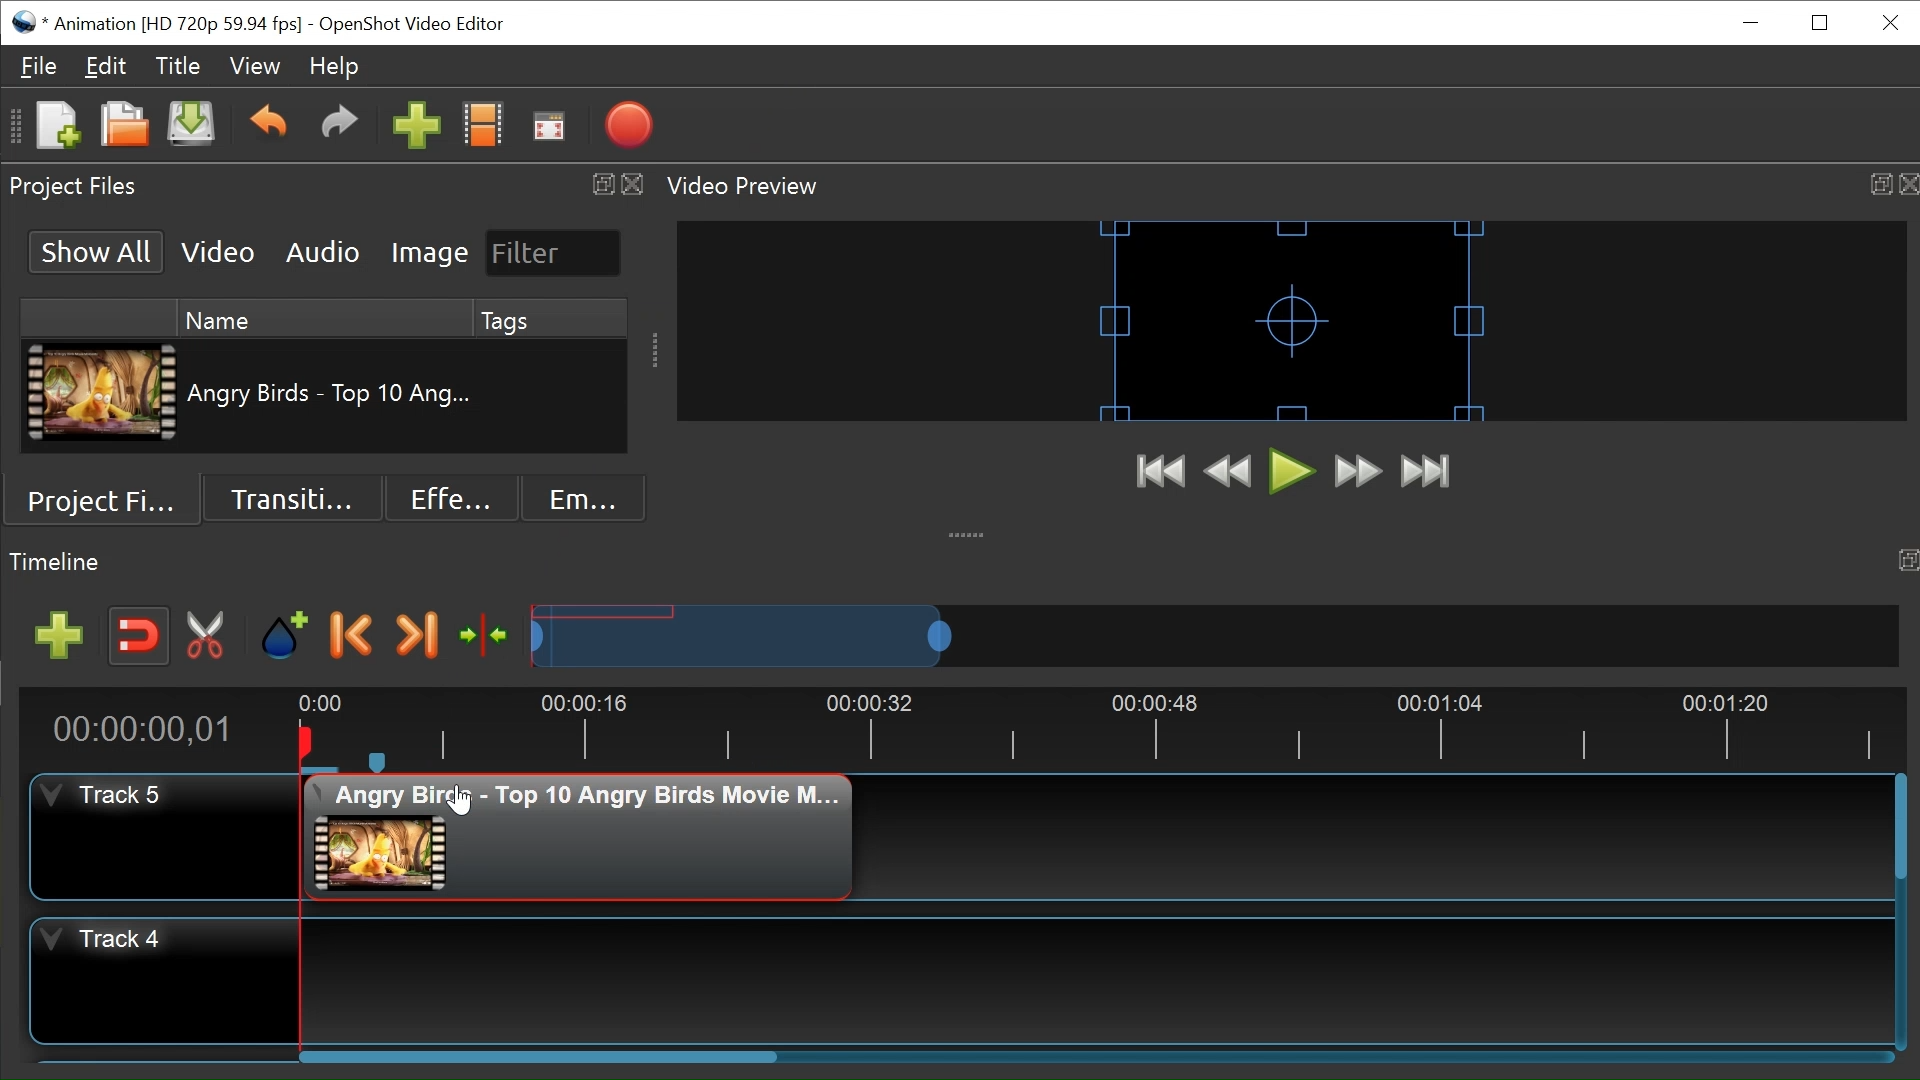  Describe the element at coordinates (422, 25) in the screenshot. I see `OpenShot Video Editor` at that location.